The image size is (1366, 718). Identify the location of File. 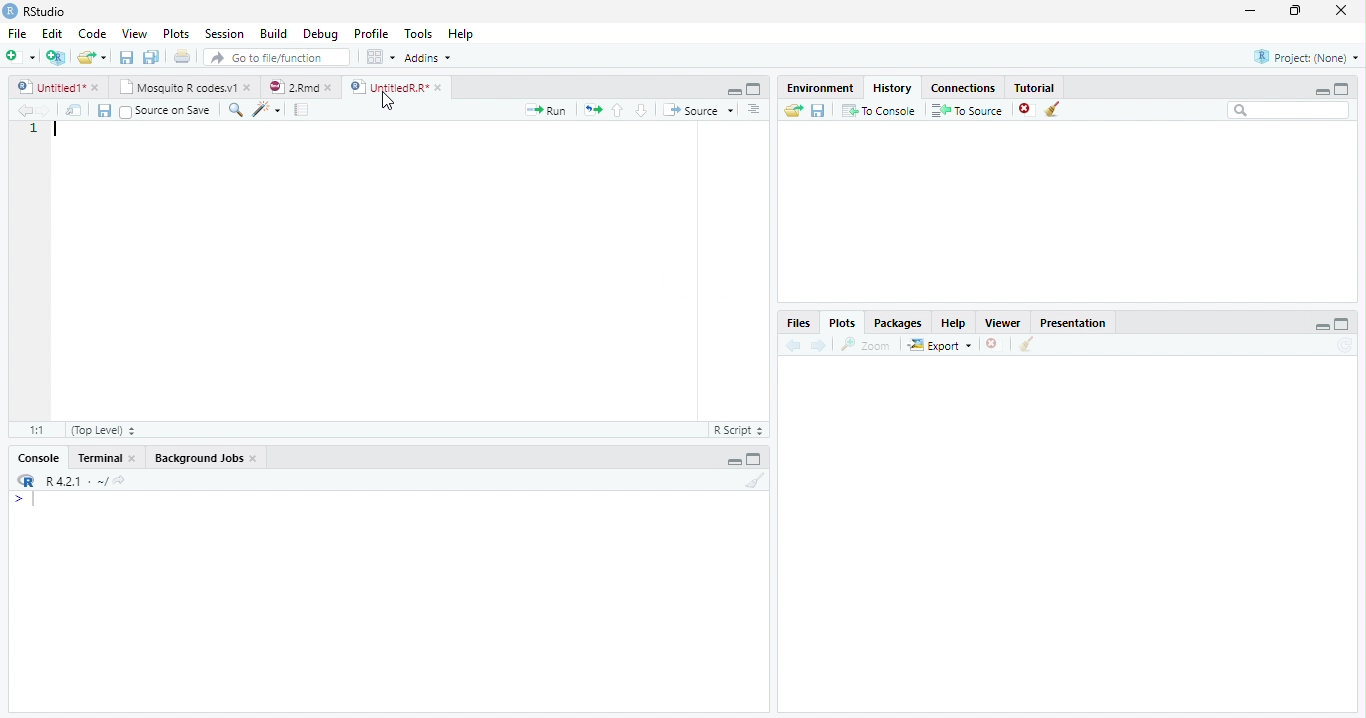
(18, 34).